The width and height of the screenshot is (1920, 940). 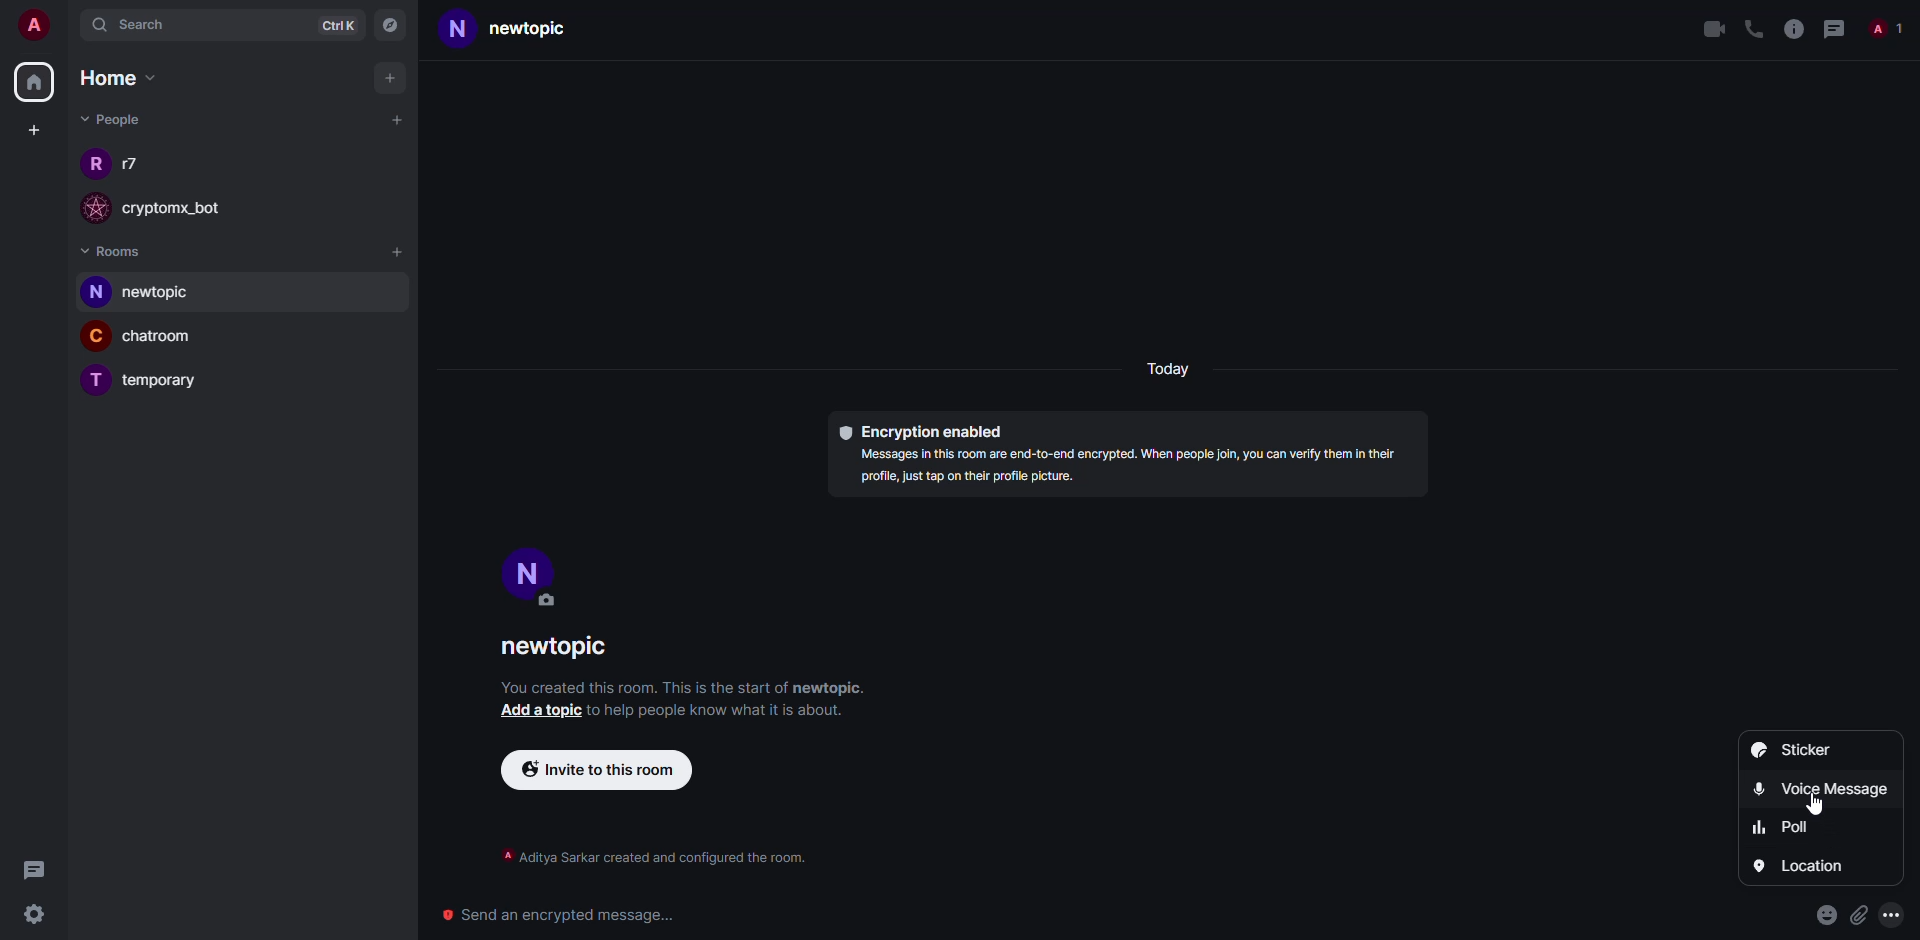 What do you see at coordinates (166, 293) in the screenshot?
I see `room` at bounding box center [166, 293].